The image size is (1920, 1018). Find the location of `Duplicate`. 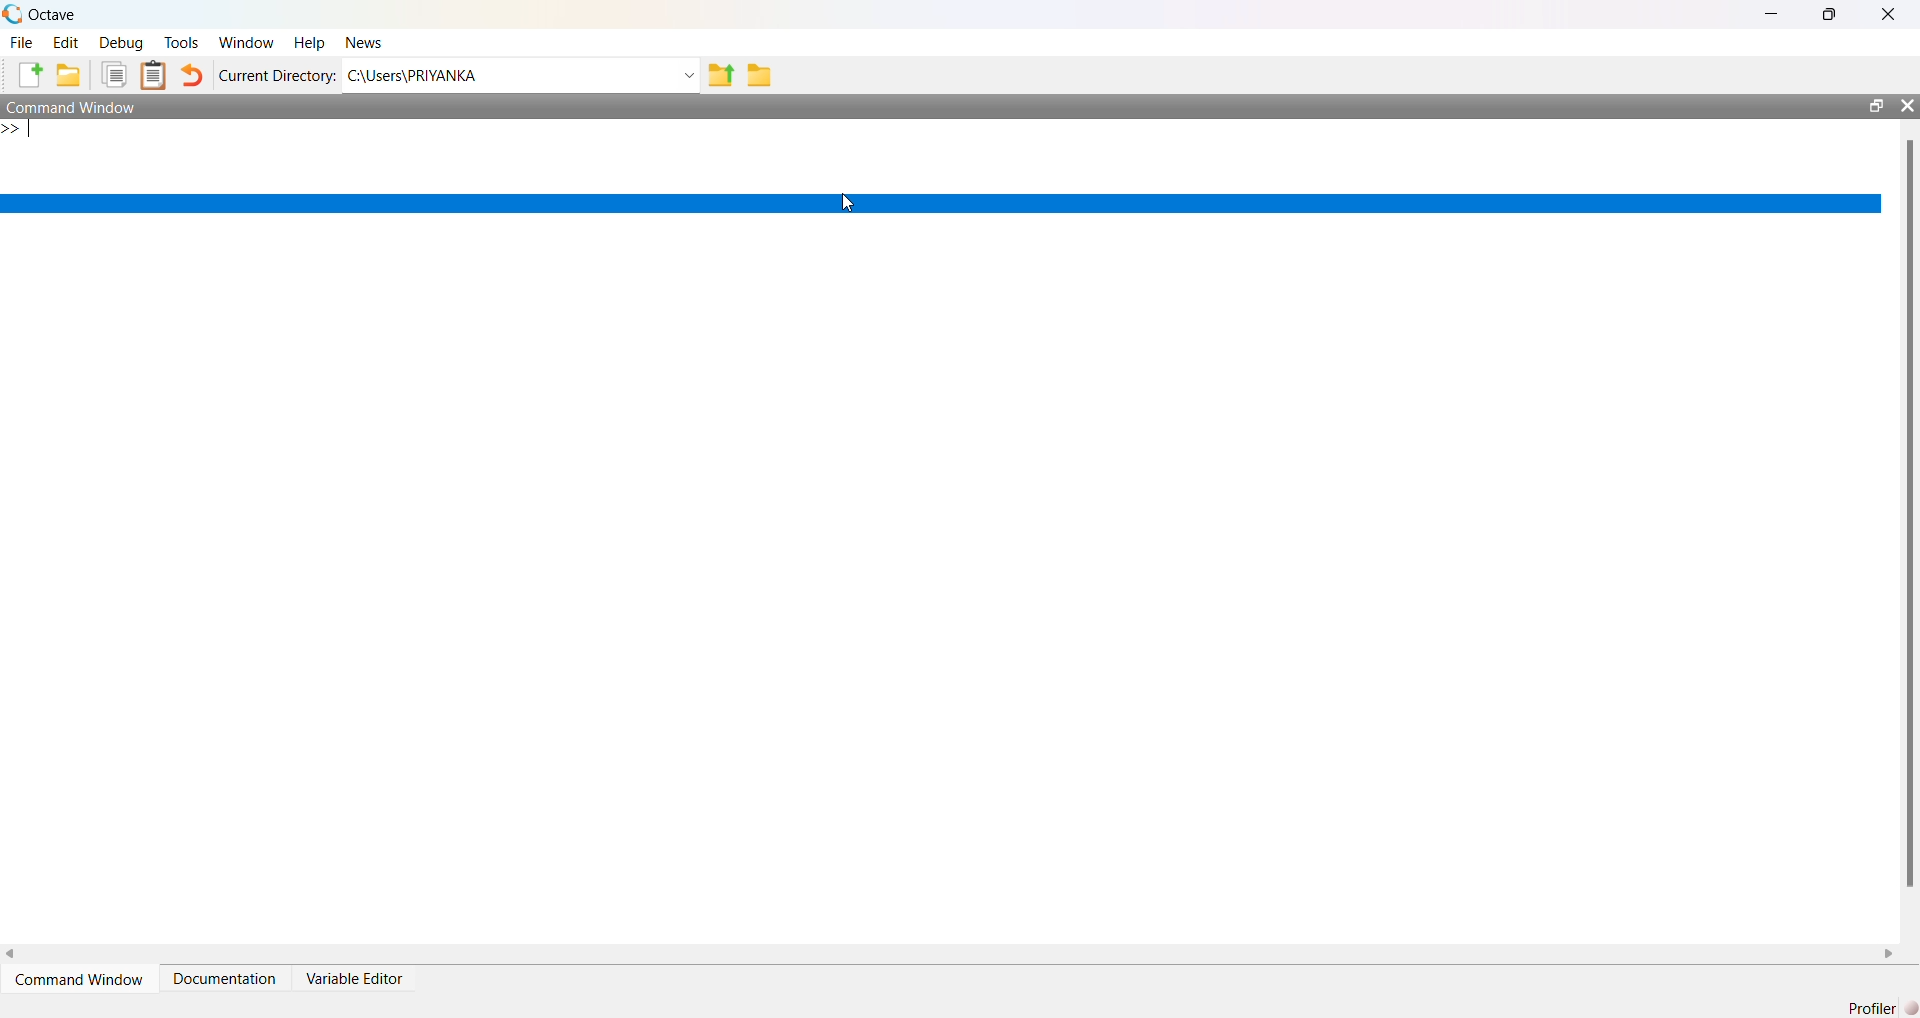

Duplicate is located at coordinates (114, 75).